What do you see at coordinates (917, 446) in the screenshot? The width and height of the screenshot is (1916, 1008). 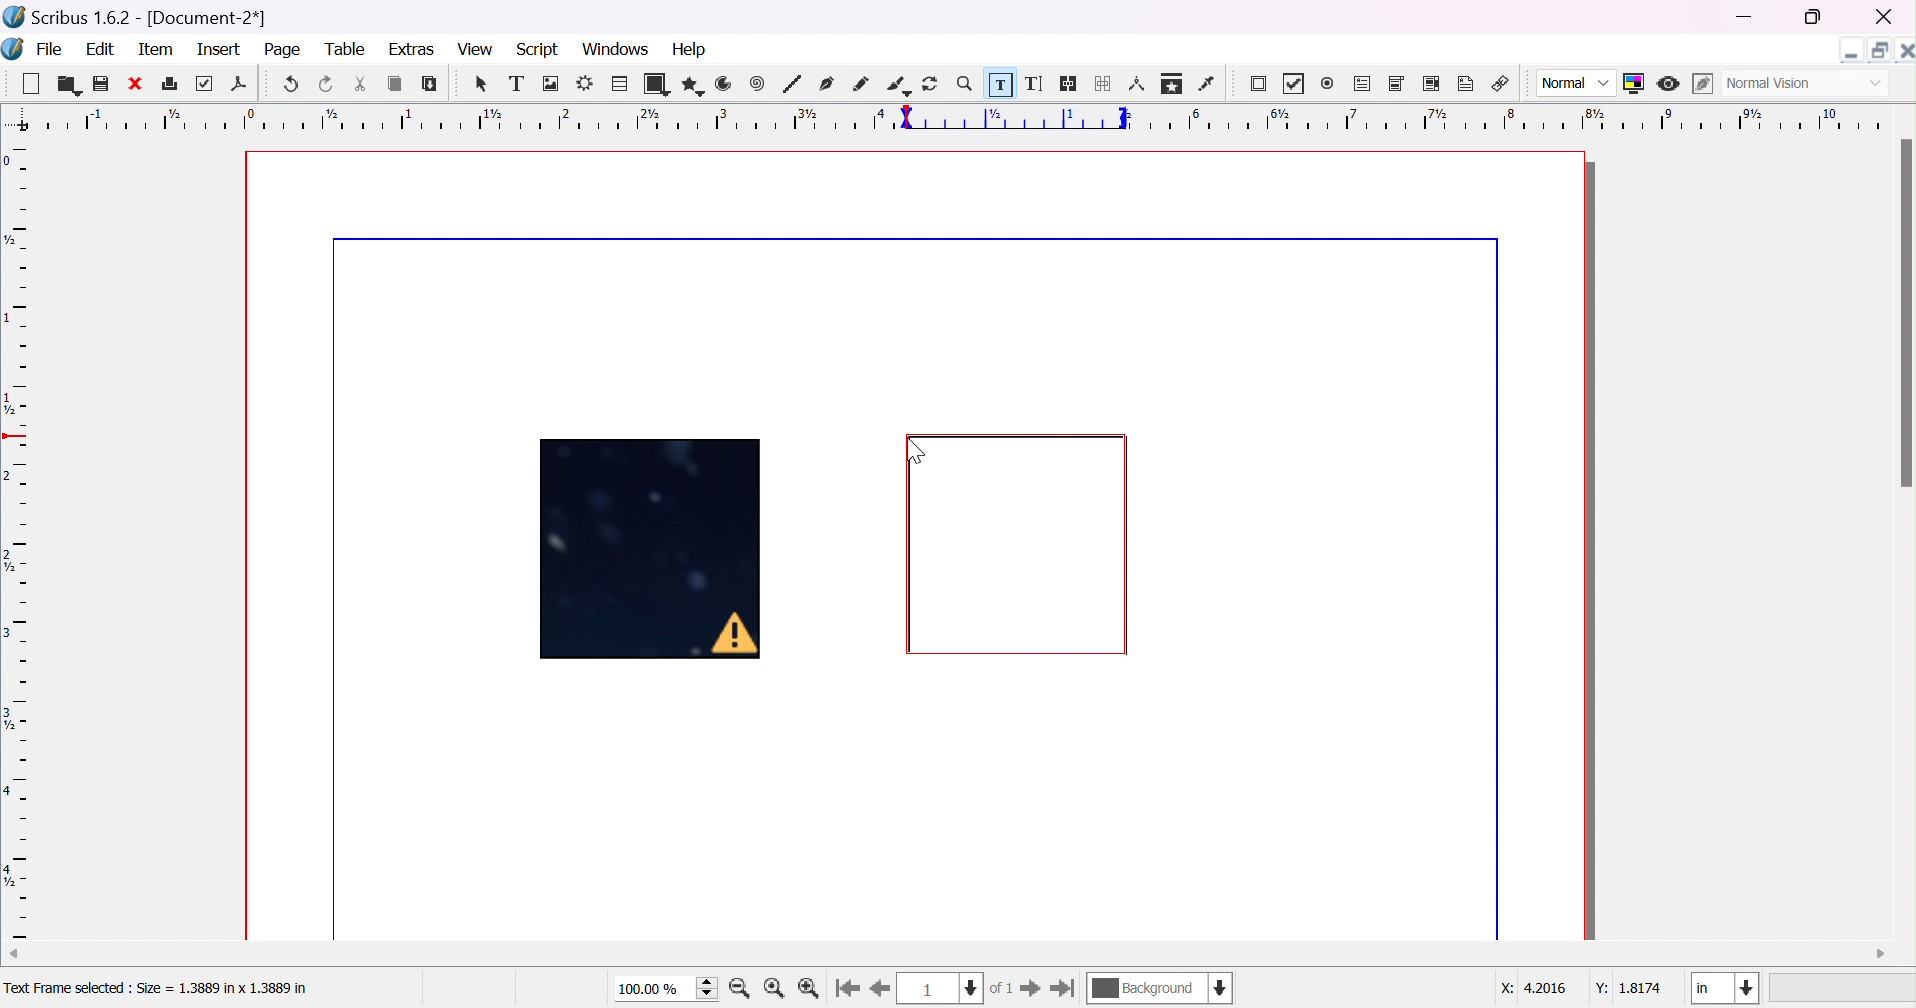 I see `cursor` at bounding box center [917, 446].